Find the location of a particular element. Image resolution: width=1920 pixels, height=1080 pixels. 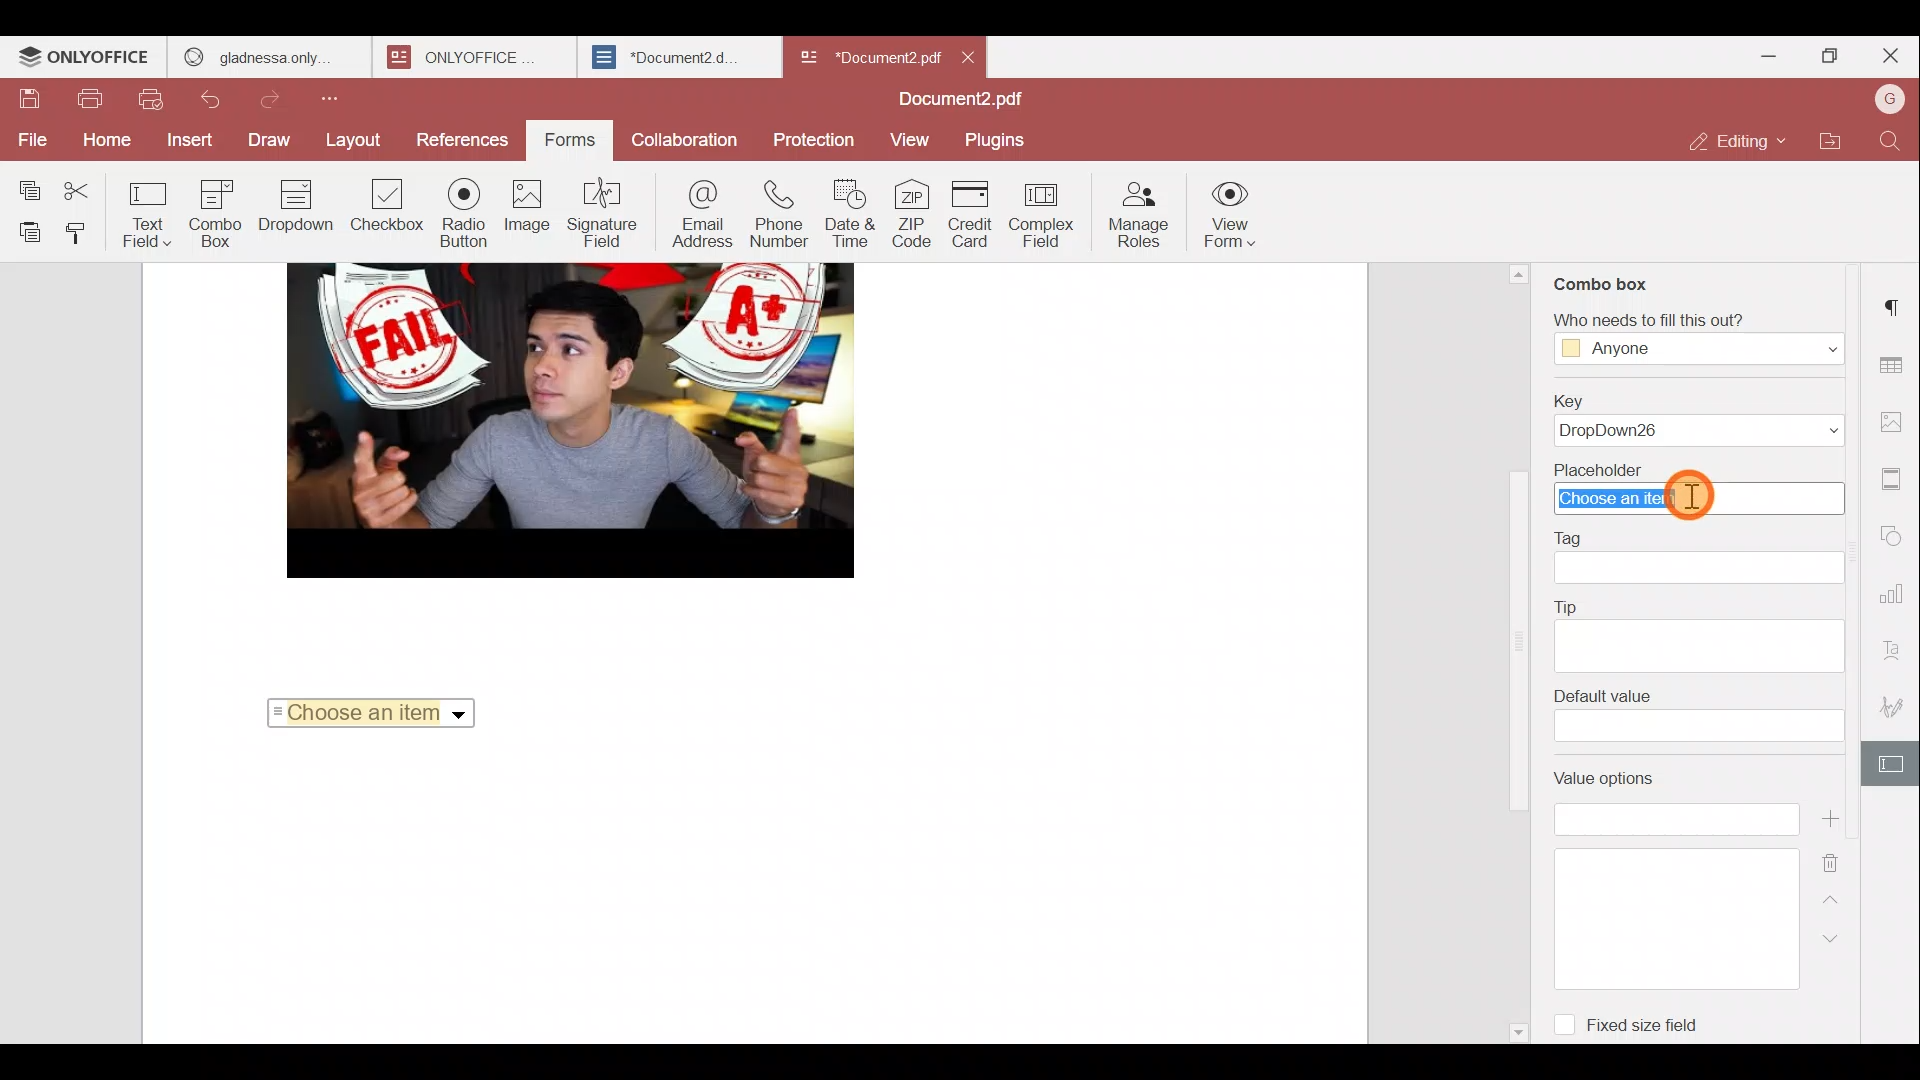

Complex field is located at coordinates (1044, 218).